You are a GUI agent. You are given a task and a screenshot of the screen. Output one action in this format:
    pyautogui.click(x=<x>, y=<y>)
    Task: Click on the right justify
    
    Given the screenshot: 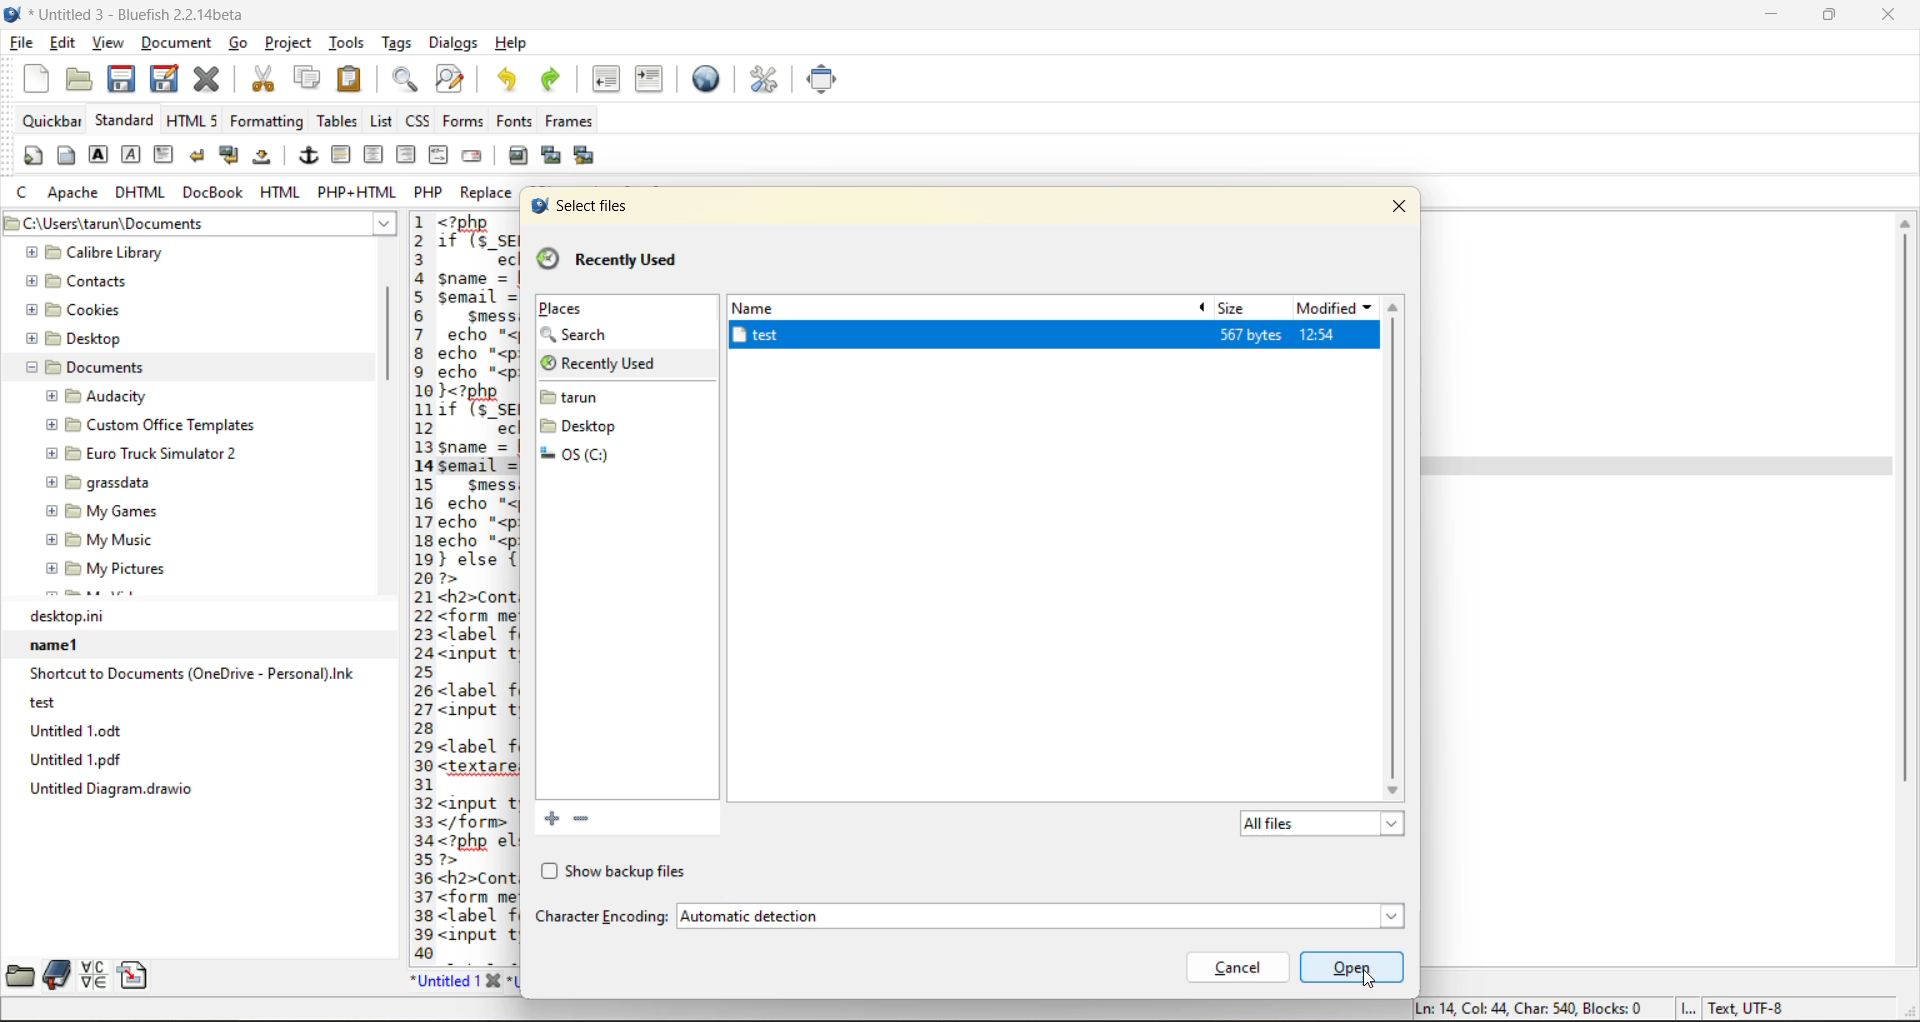 What is the action you would take?
    pyautogui.click(x=406, y=155)
    